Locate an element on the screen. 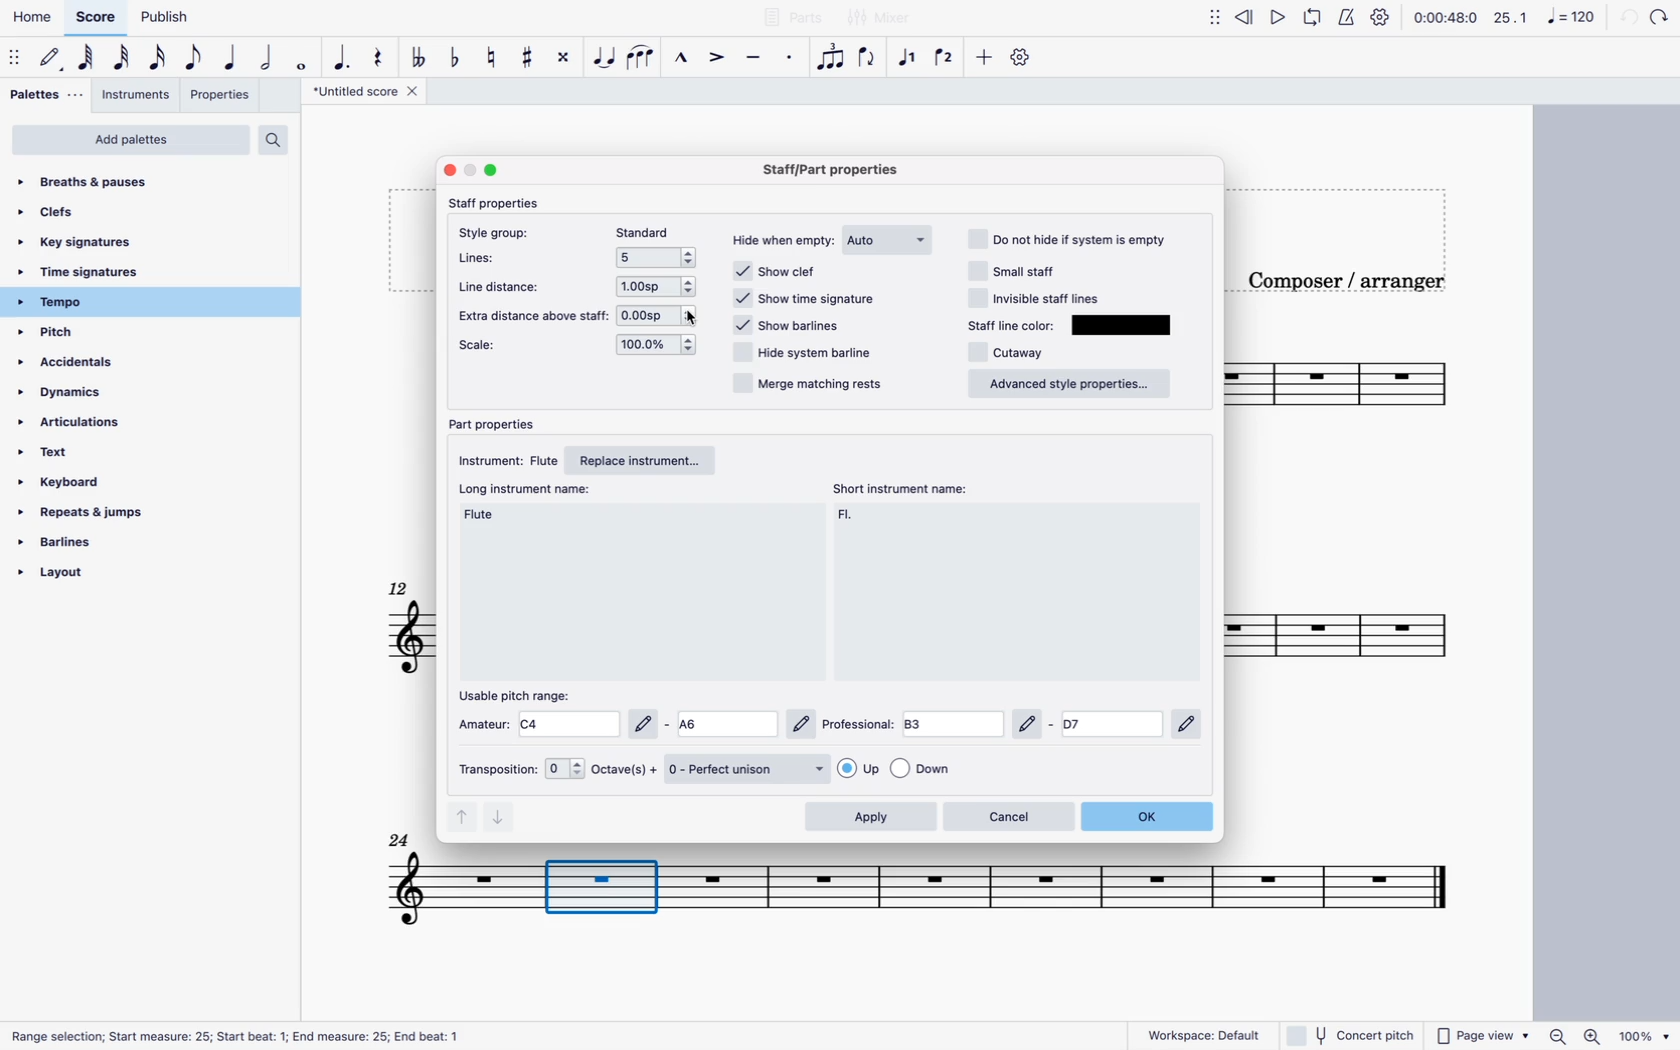 This screenshot has height=1050, width=1680. lines is located at coordinates (478, 260).